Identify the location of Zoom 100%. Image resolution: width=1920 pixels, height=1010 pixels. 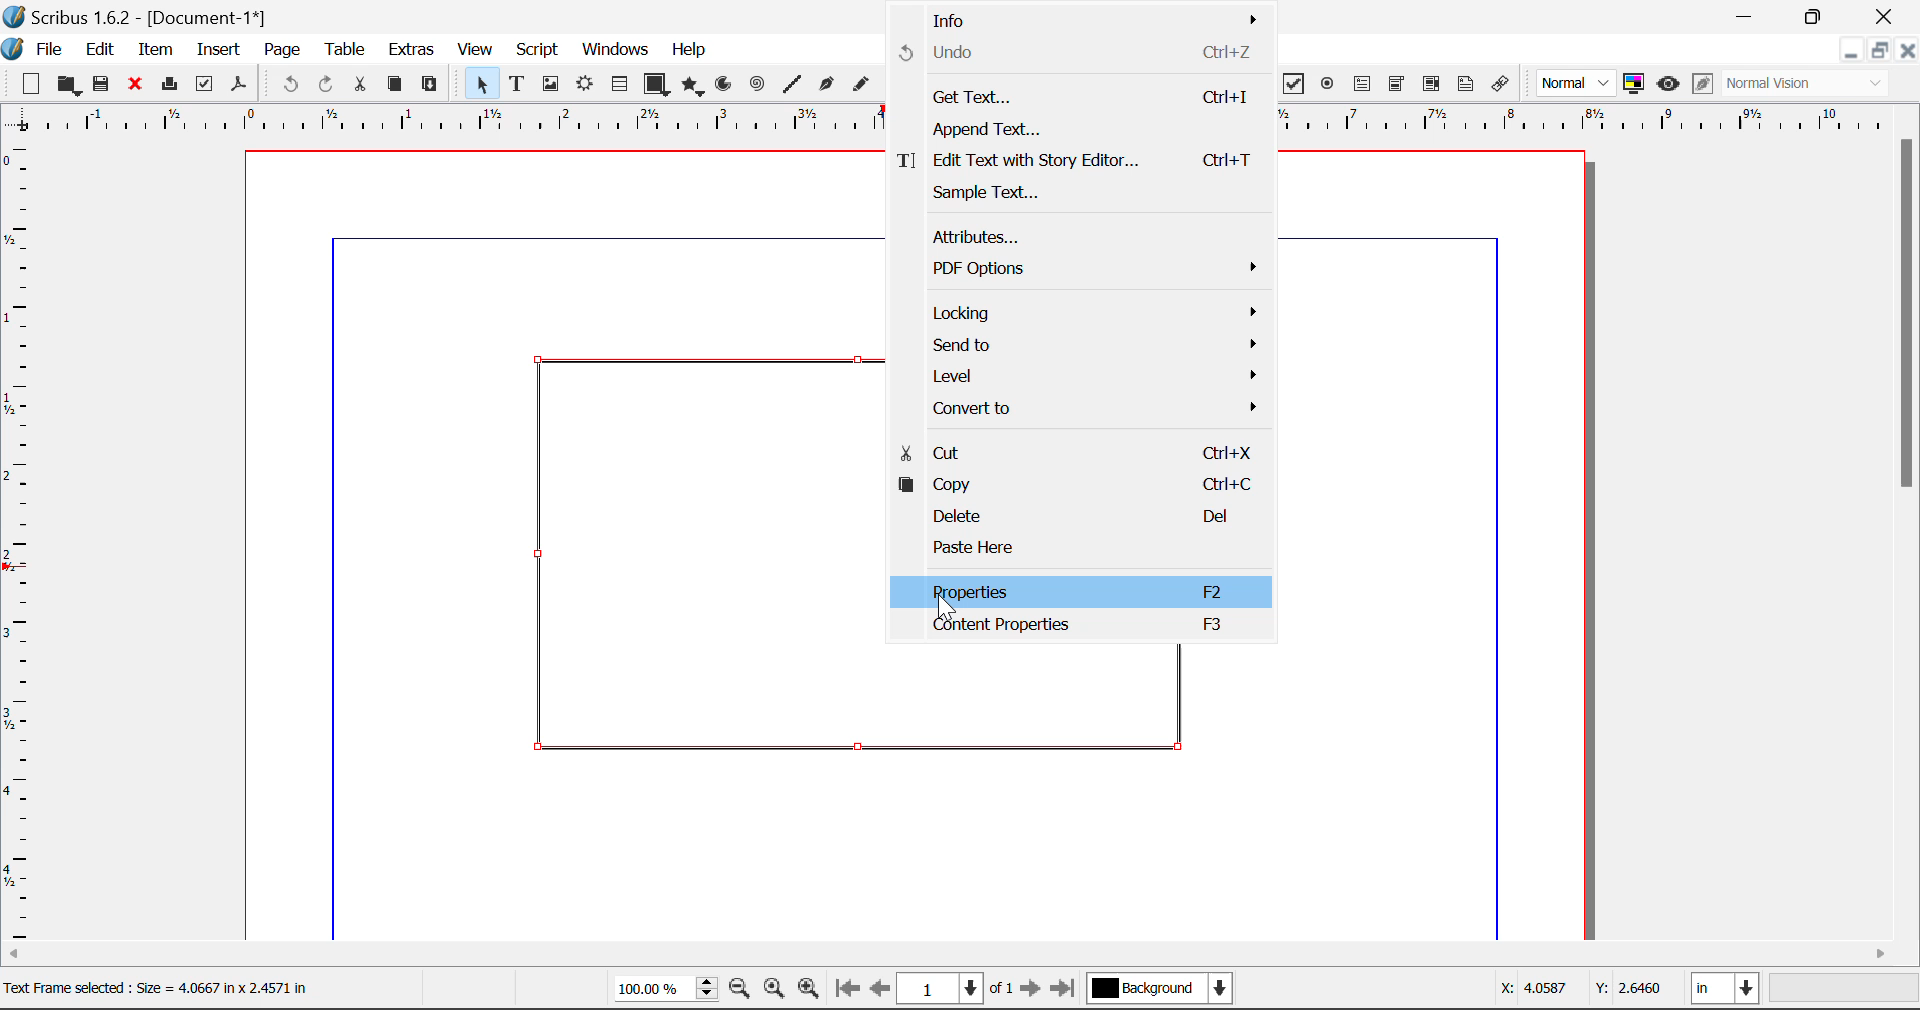
(666, 990).